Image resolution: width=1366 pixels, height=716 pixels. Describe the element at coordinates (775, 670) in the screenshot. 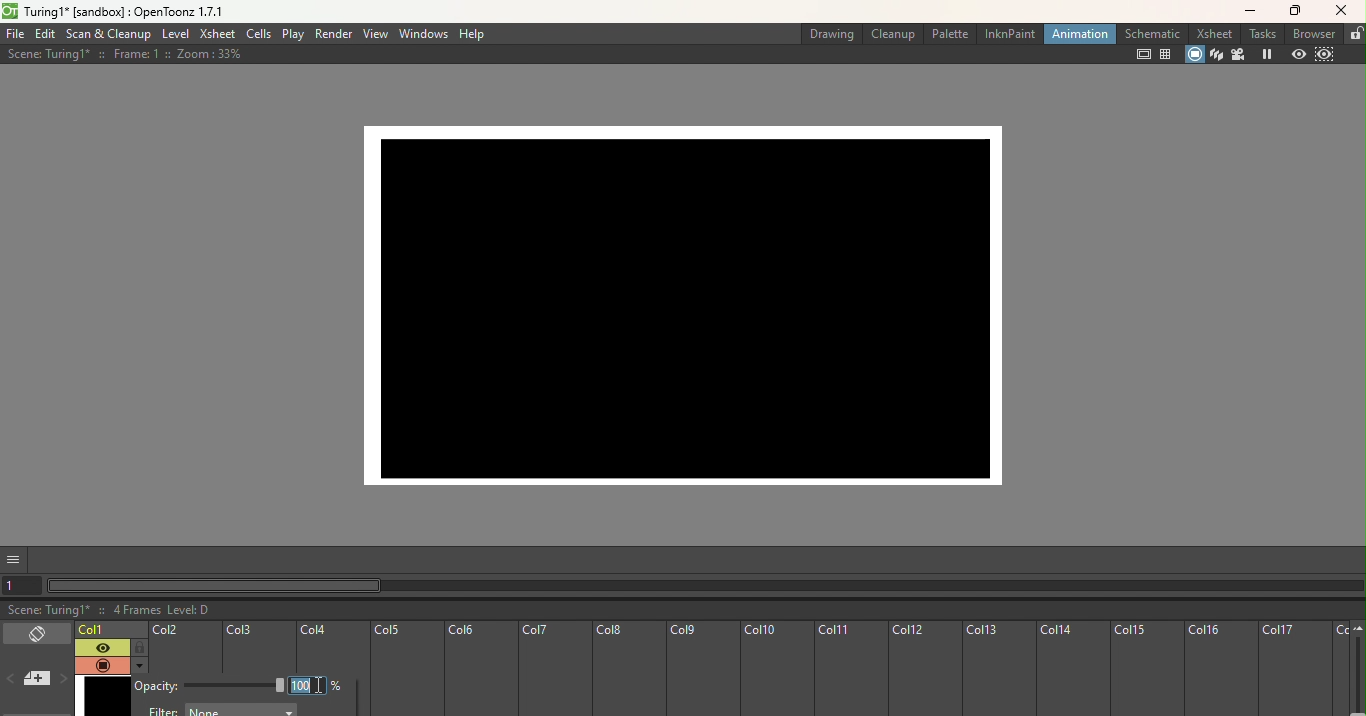

I see `Col10` at that location.